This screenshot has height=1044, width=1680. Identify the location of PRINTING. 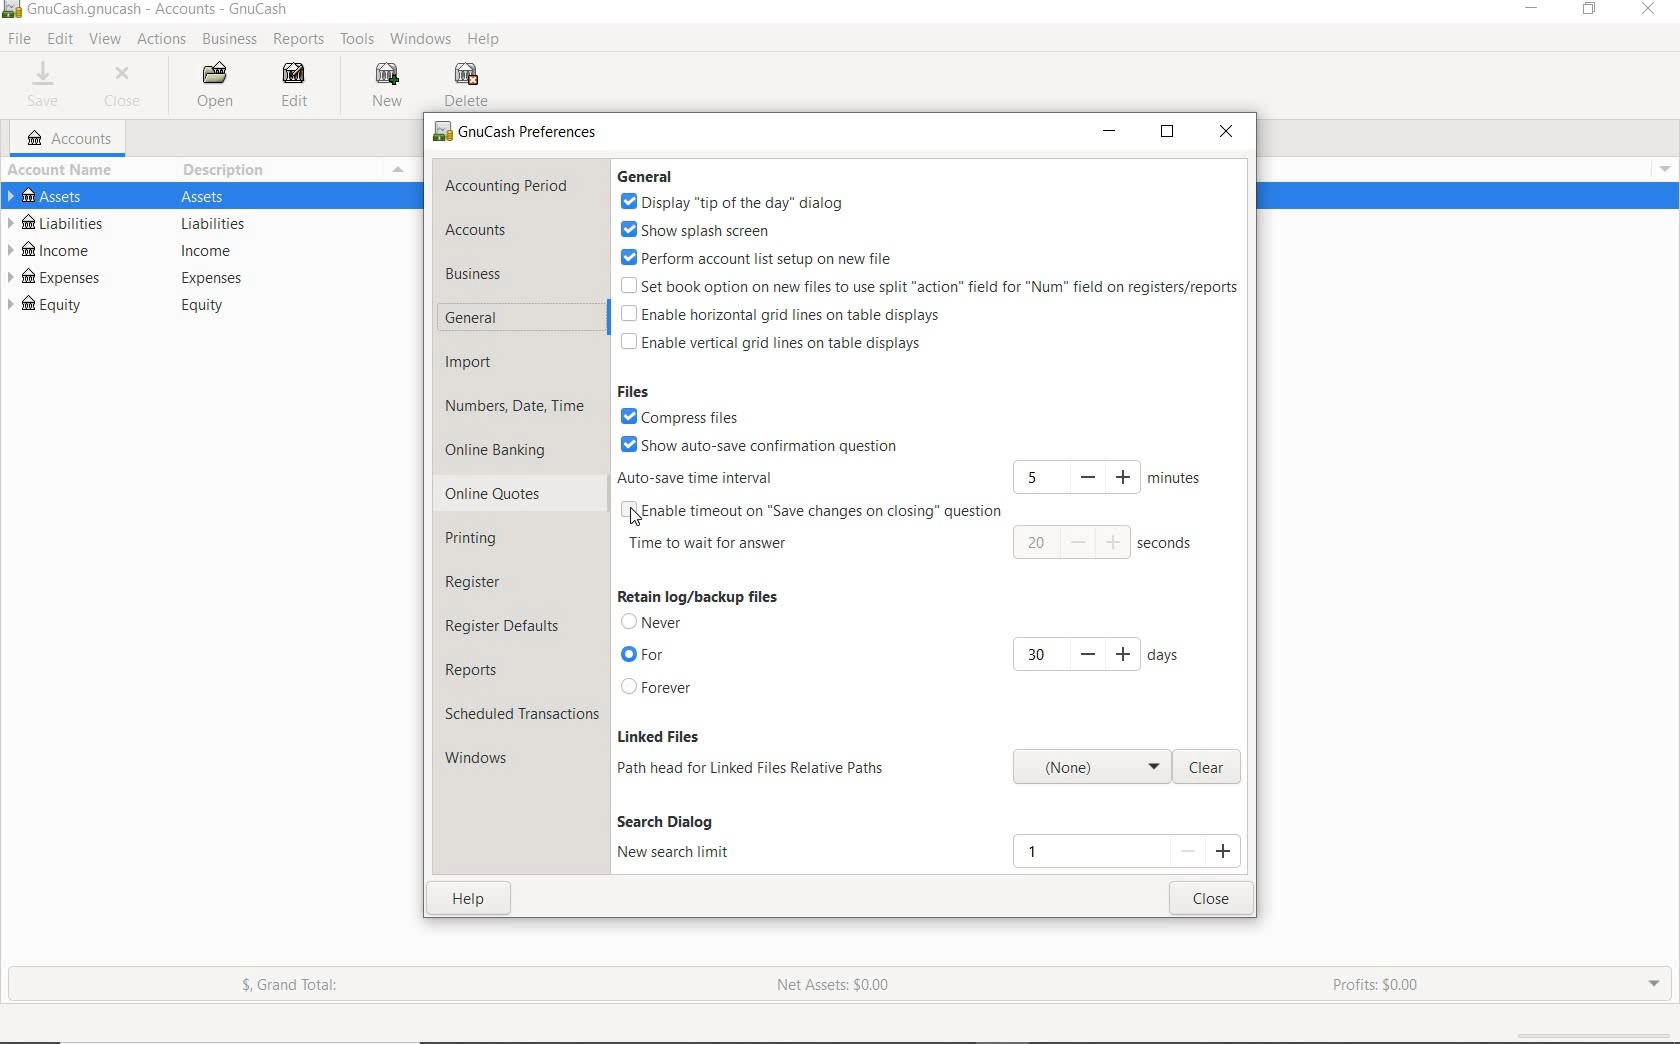
(488, 538).